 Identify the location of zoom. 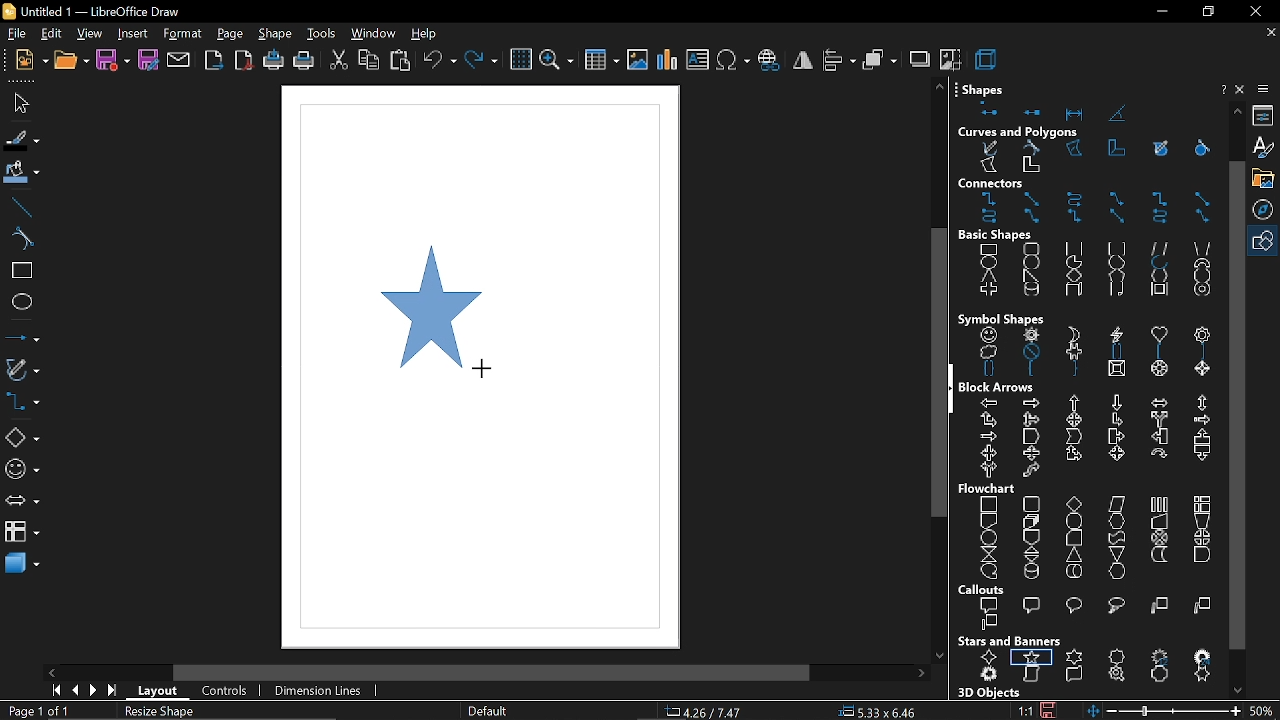
(557, 59).